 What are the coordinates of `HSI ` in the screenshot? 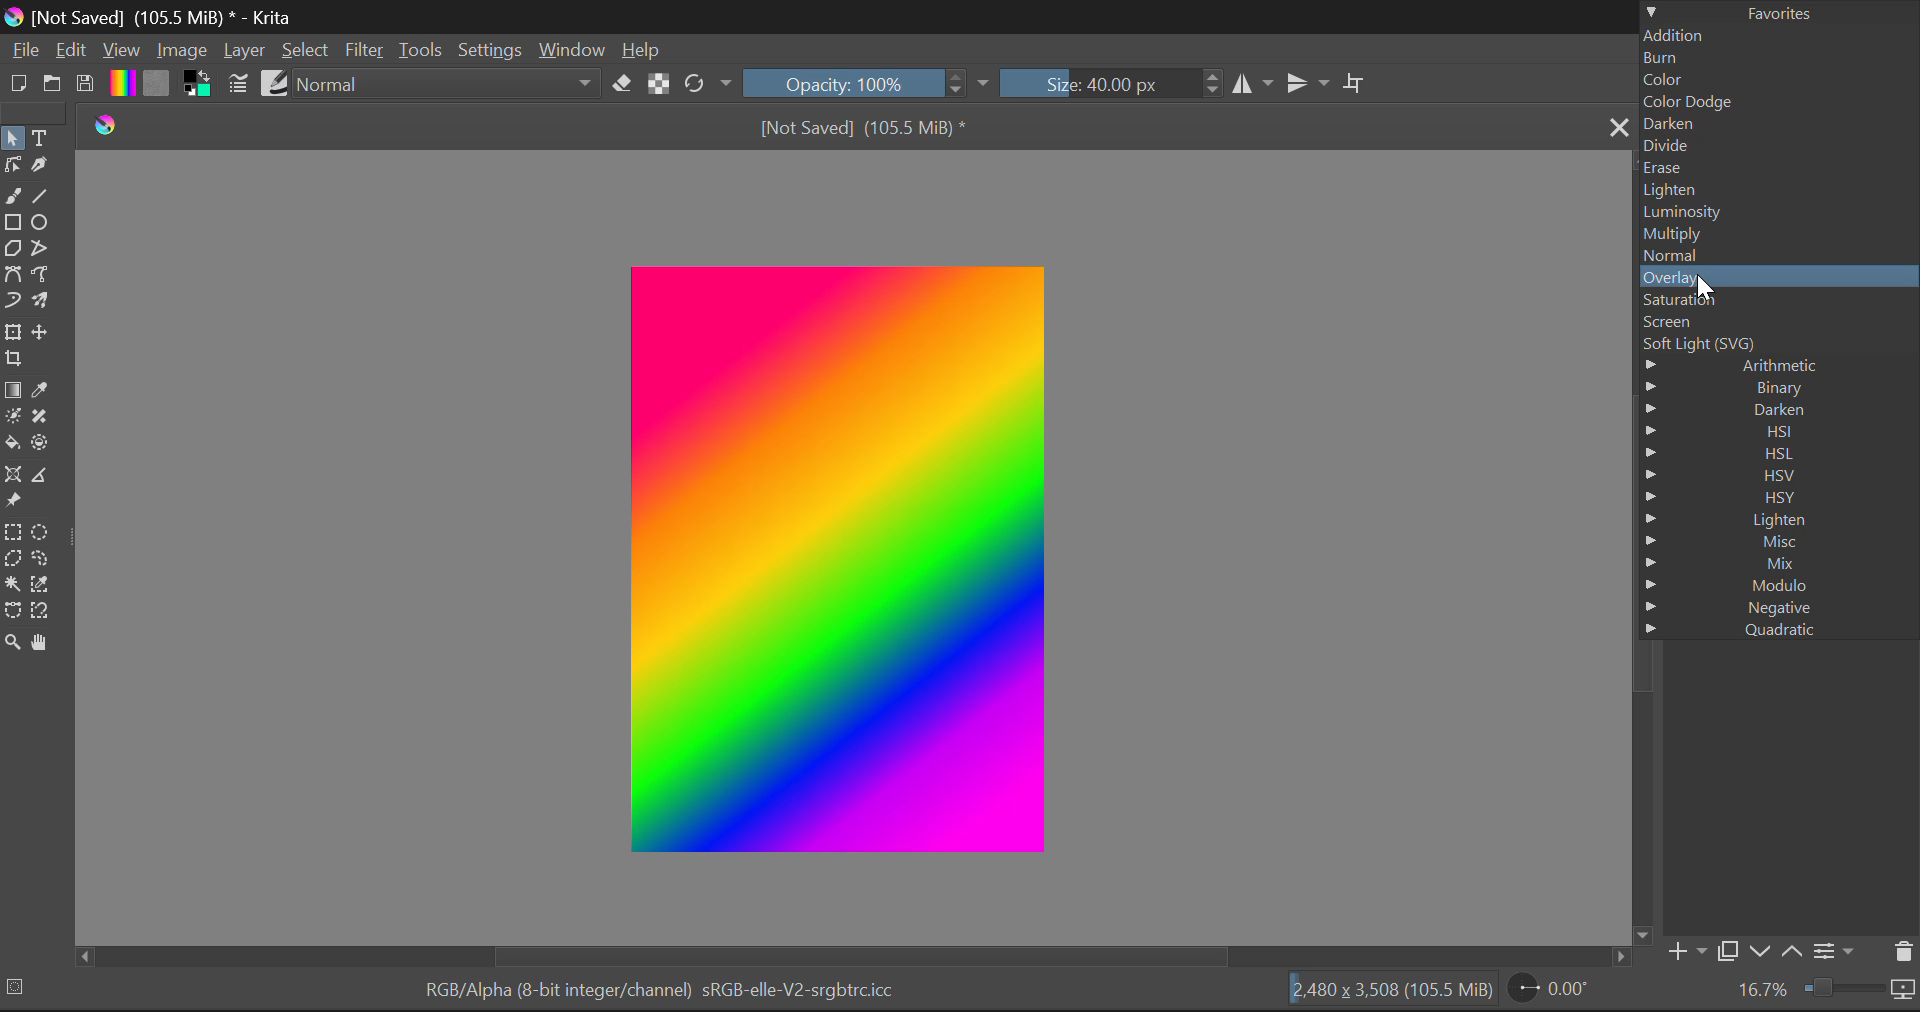 It's located at (1771, 431).